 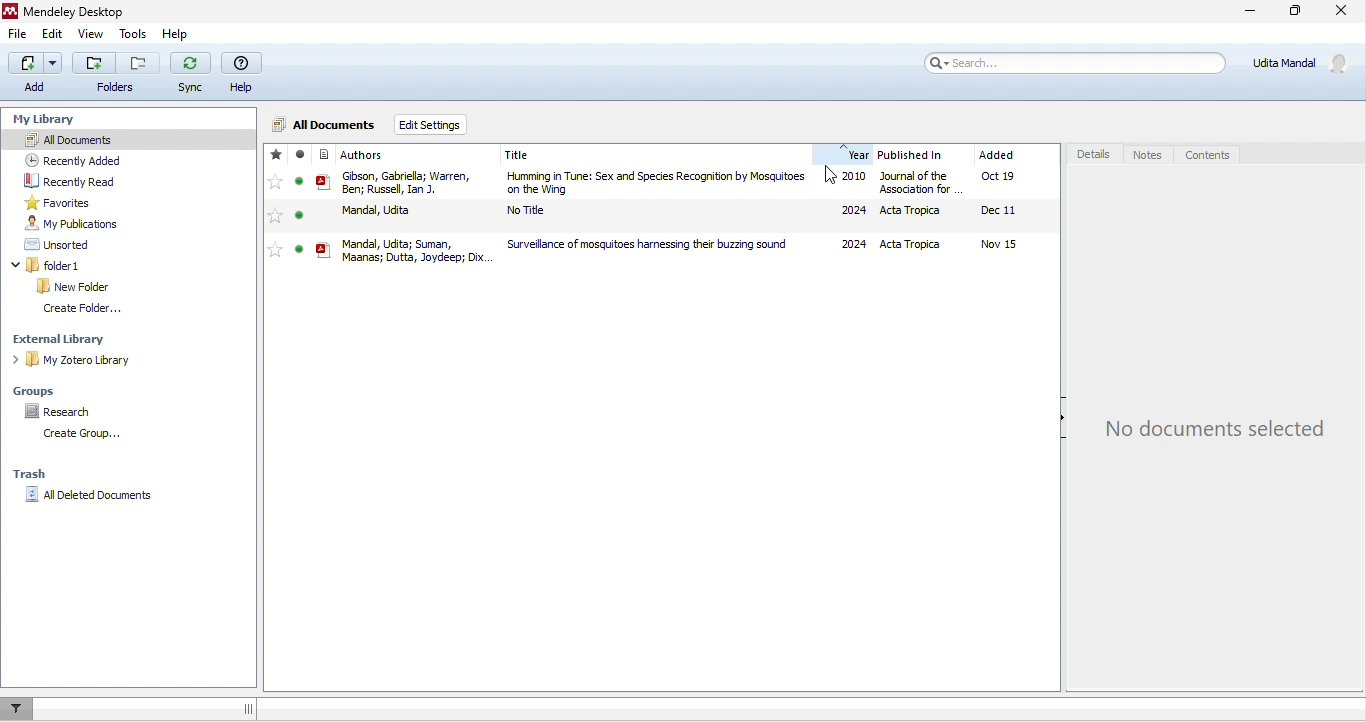 What do you see at coordinates (1061, 62) in the screenshot?
I see `search` at bounding box center [1061, 62].